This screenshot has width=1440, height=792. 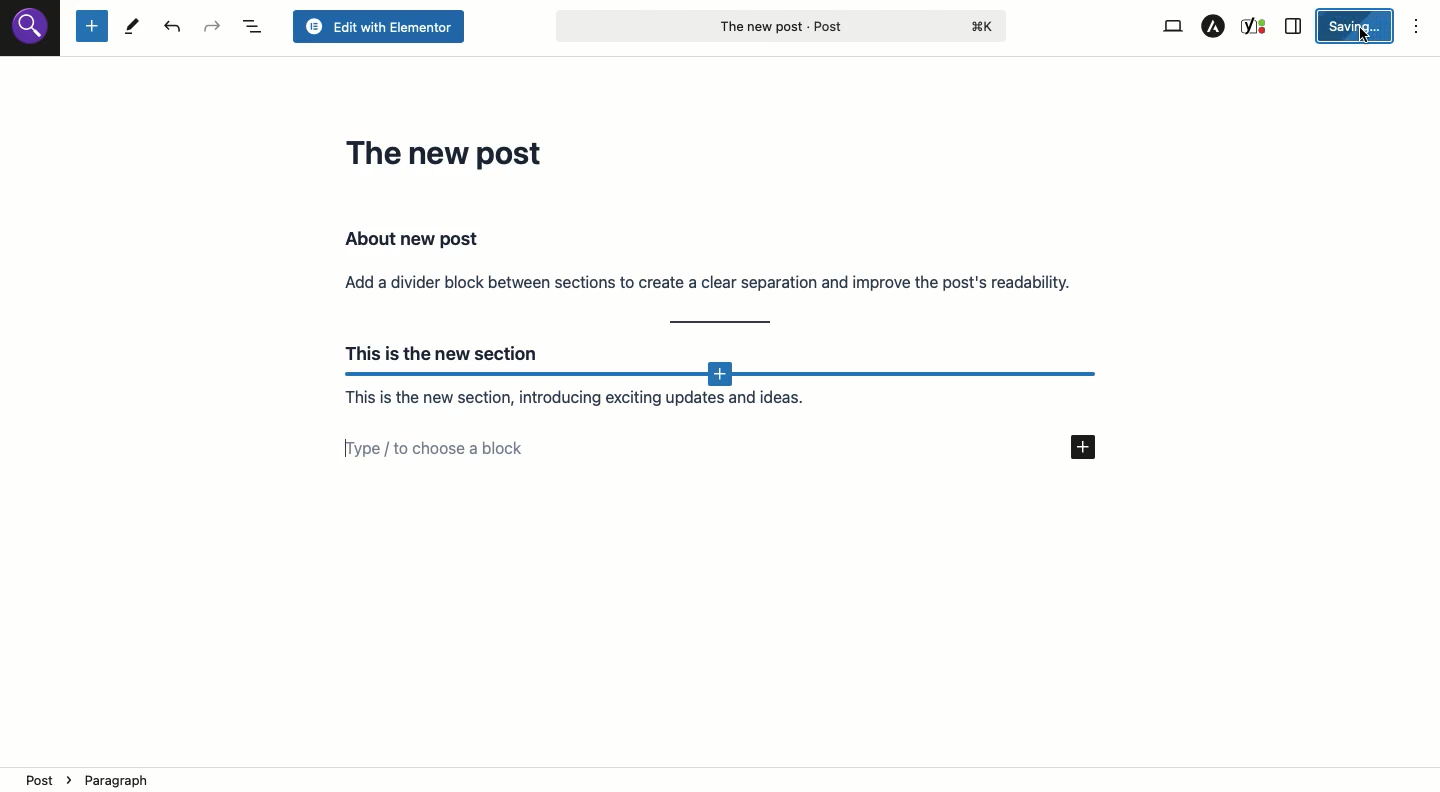 What do you see at coordinates (1359, 25) in the screenshot?
I see `Saved` at bounding box center [1359, 25].